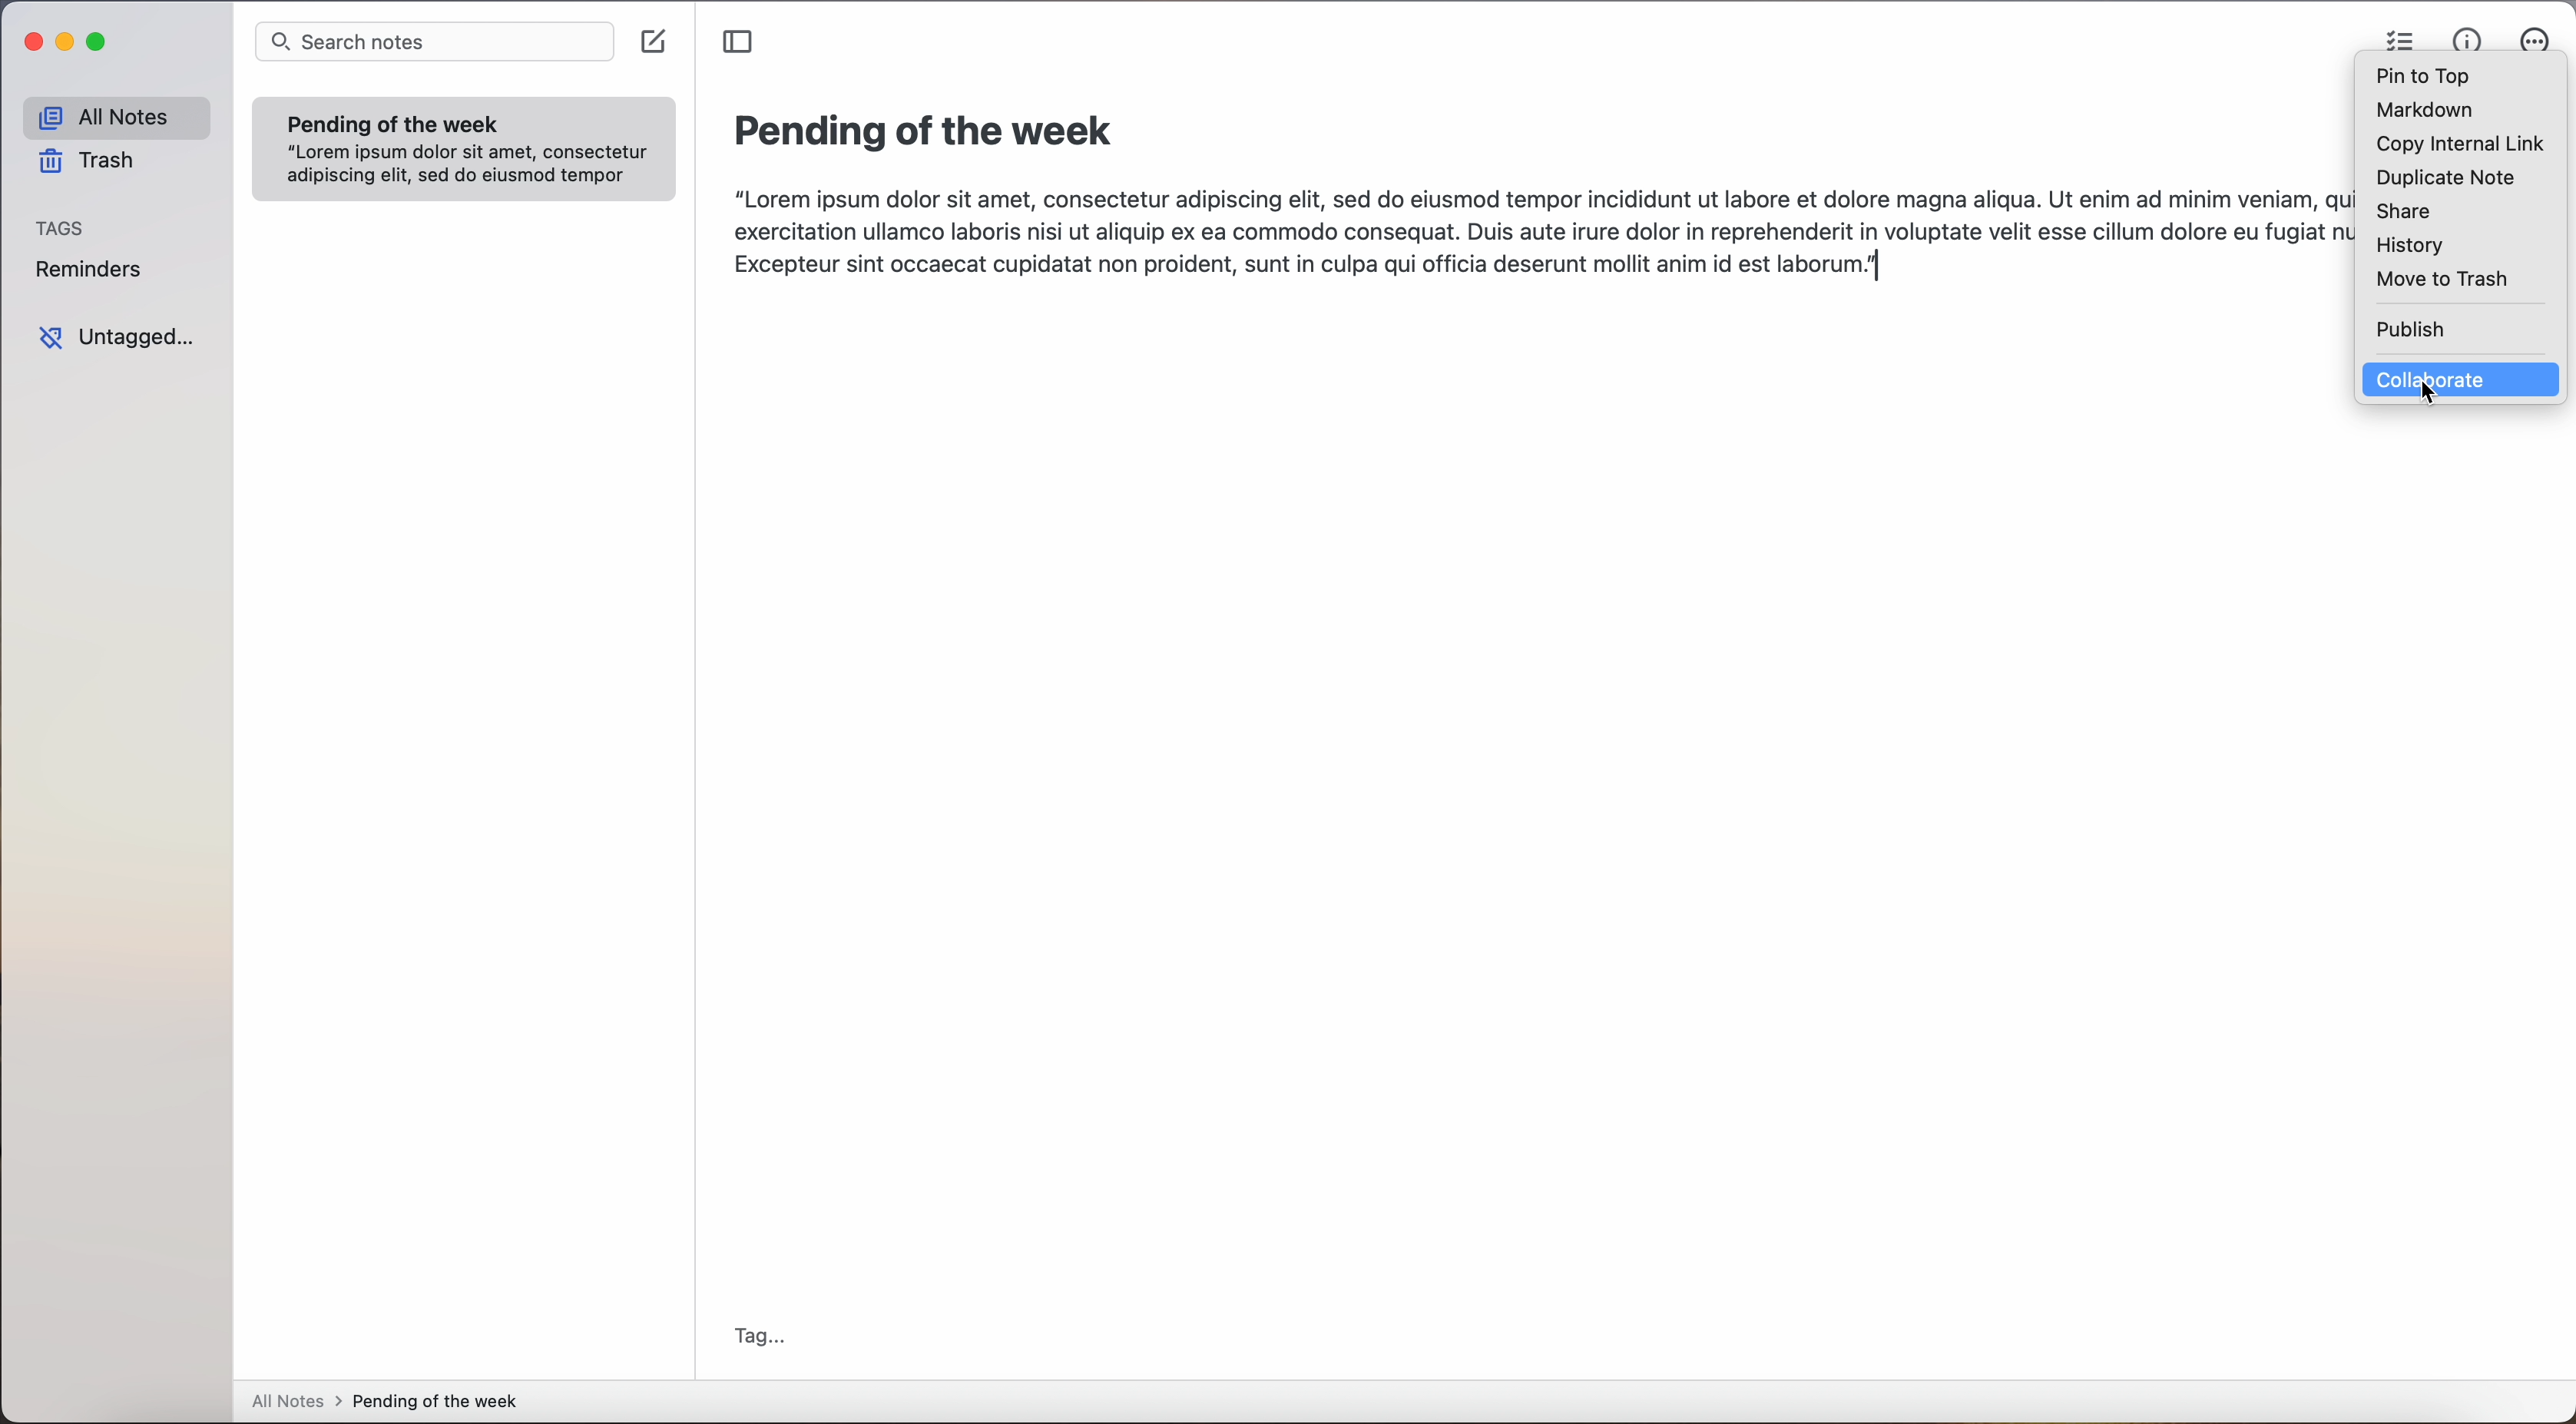  I want to click on untagged, so click(121, 340).